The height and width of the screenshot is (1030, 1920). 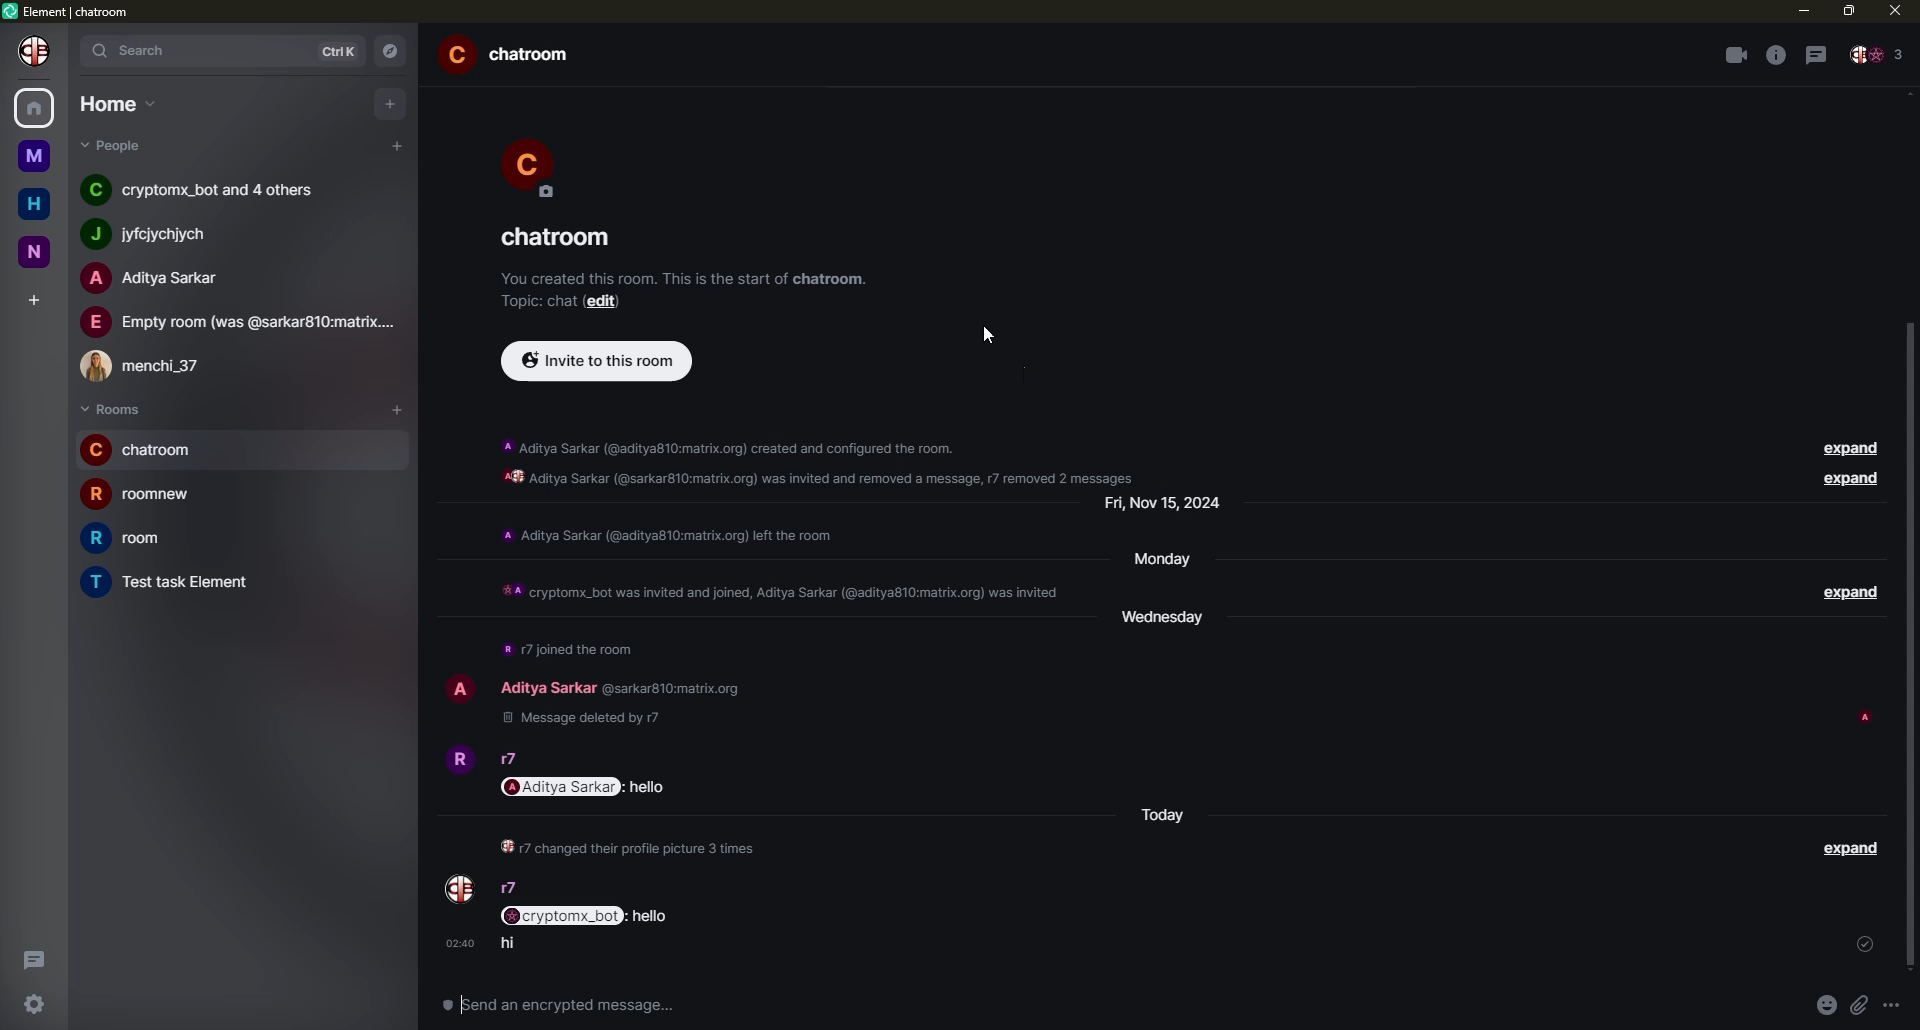 I want to click on day, so click(x=1165, y=508).